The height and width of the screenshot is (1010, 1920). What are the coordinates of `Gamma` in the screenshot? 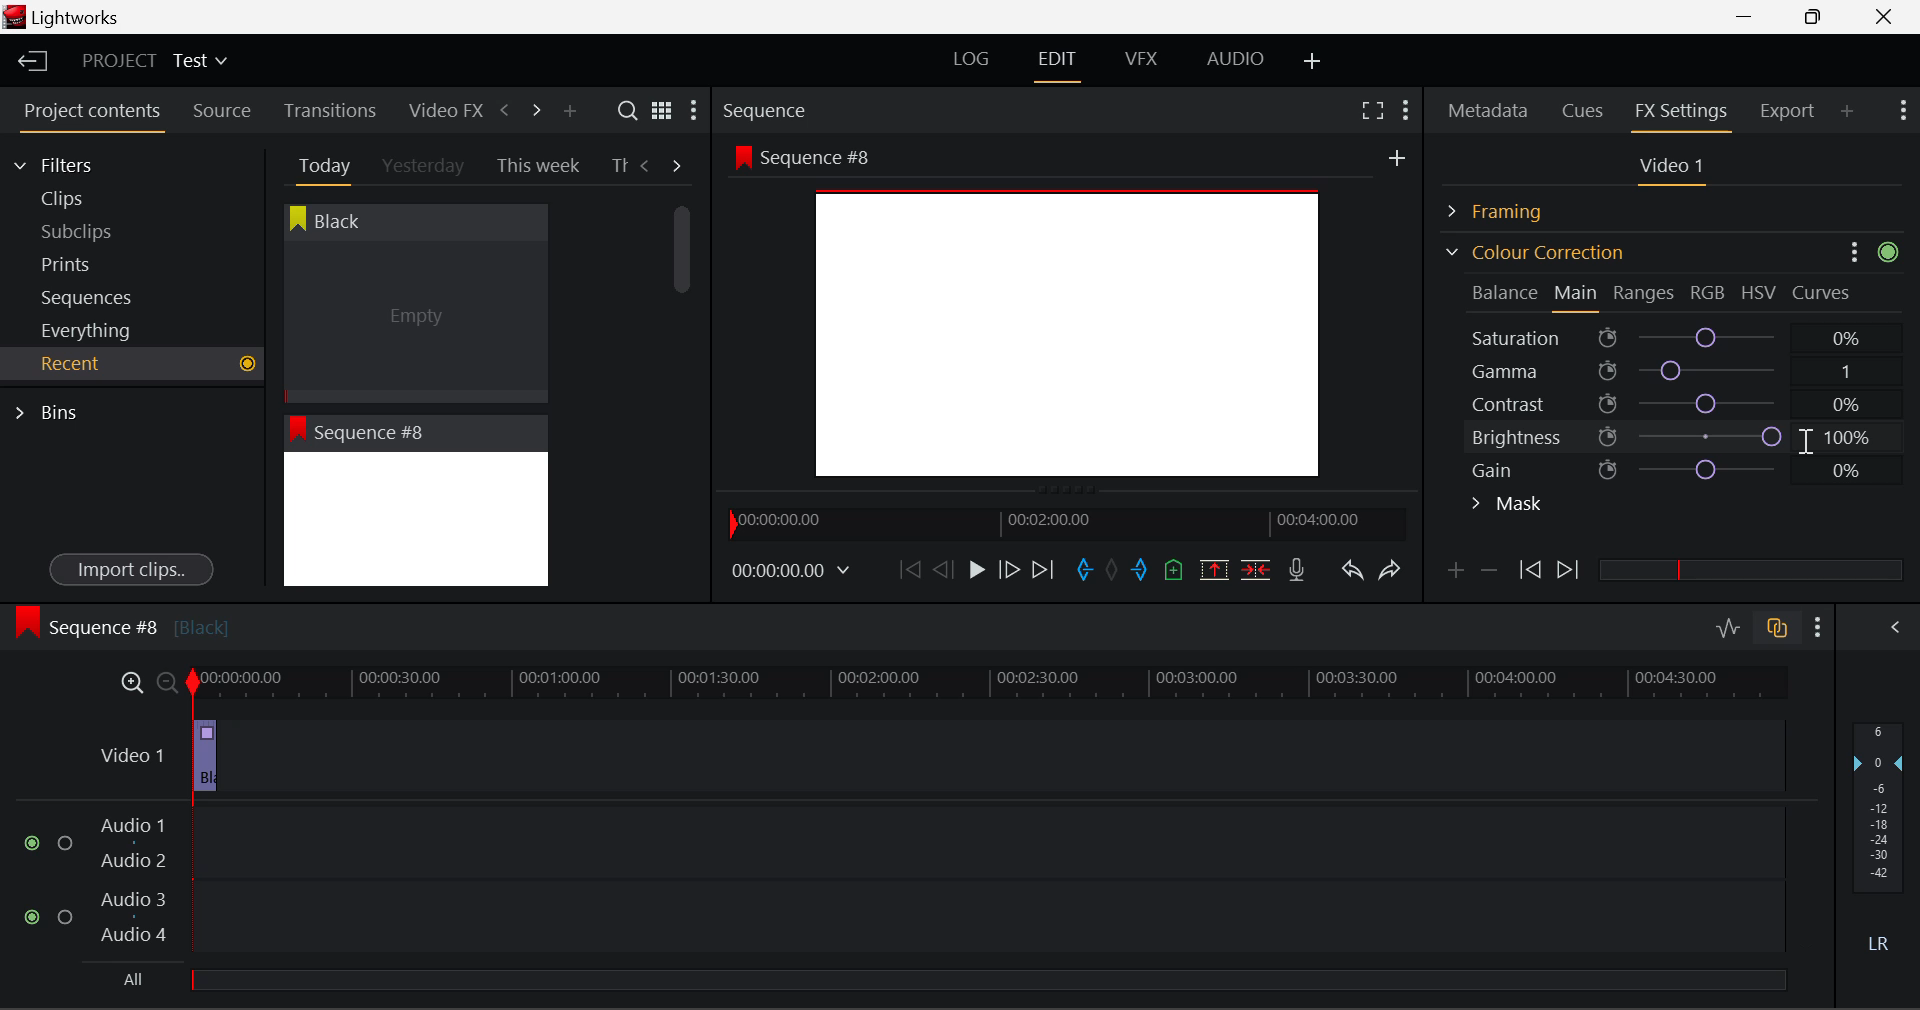 It's located at (1676, 371).